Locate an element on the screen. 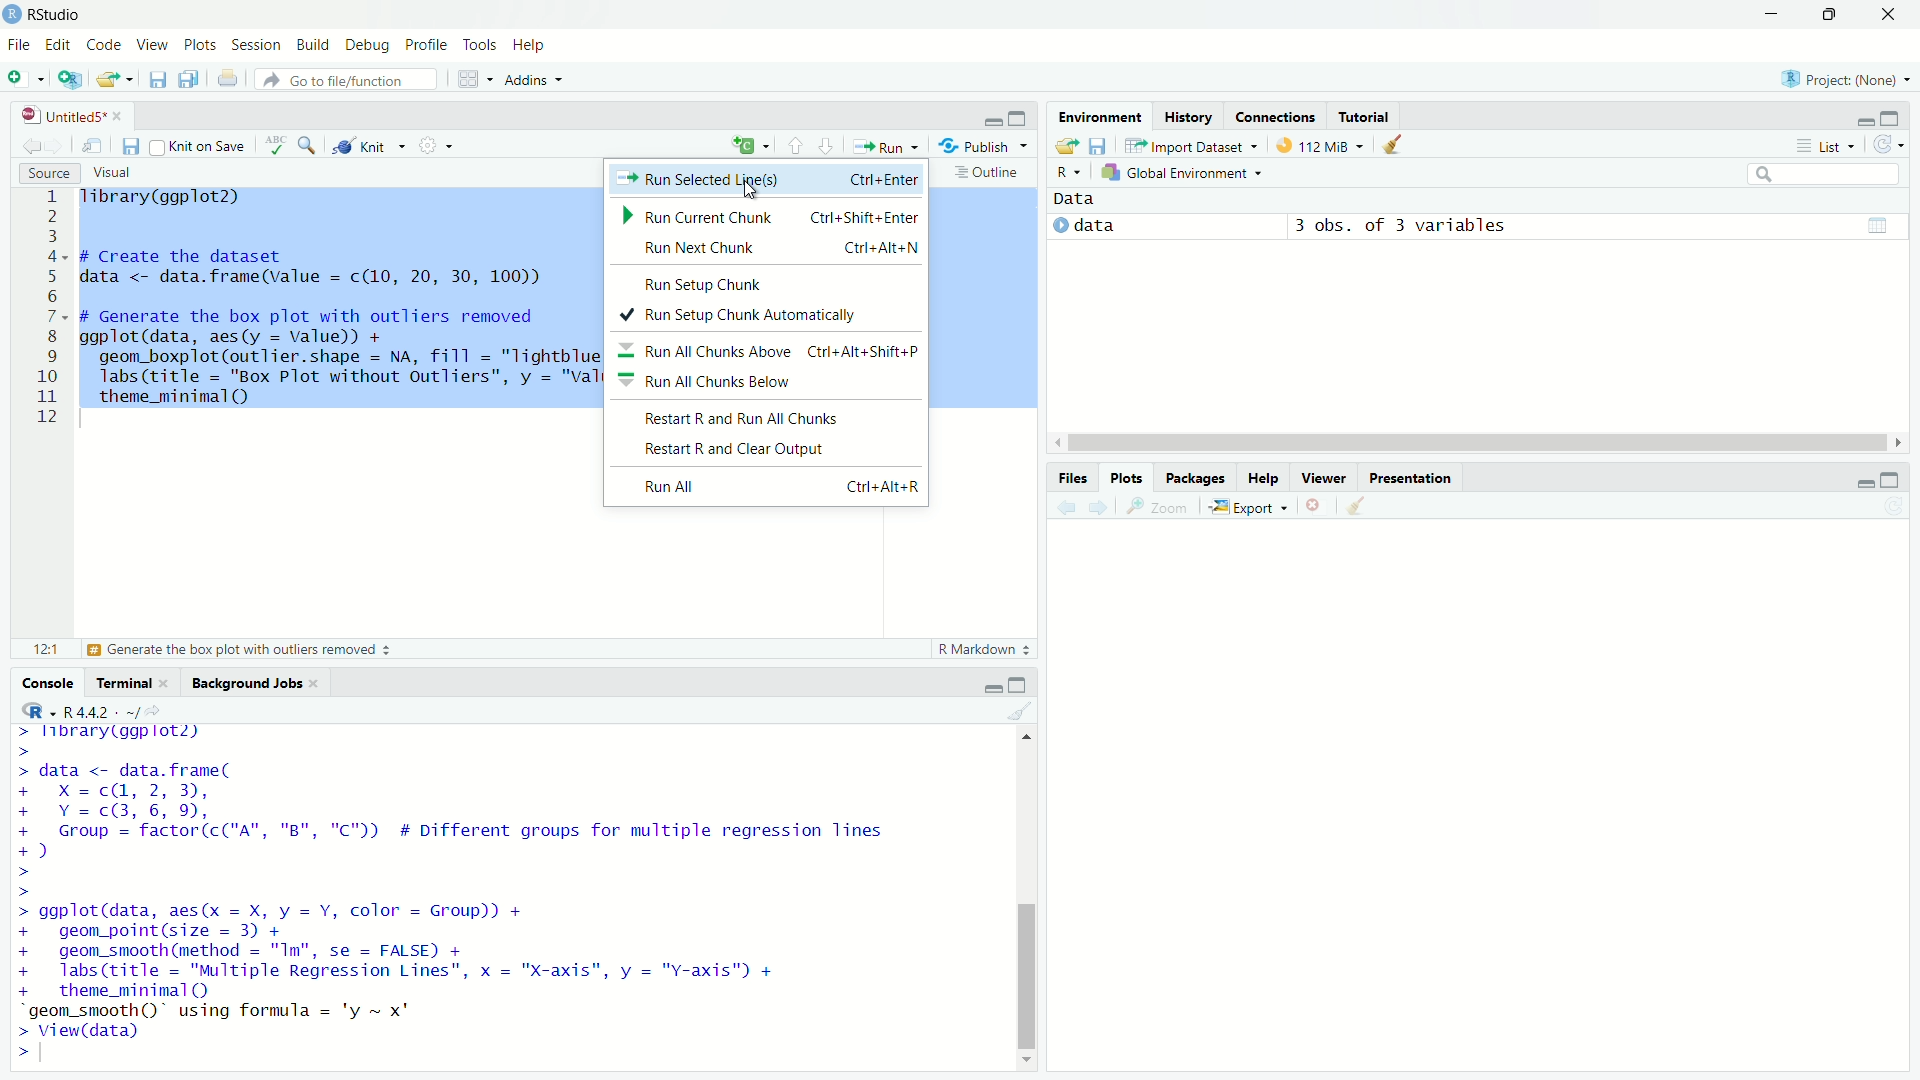 This screenshot has width=1920, height=1080. files is located at coordinates (155, 81).